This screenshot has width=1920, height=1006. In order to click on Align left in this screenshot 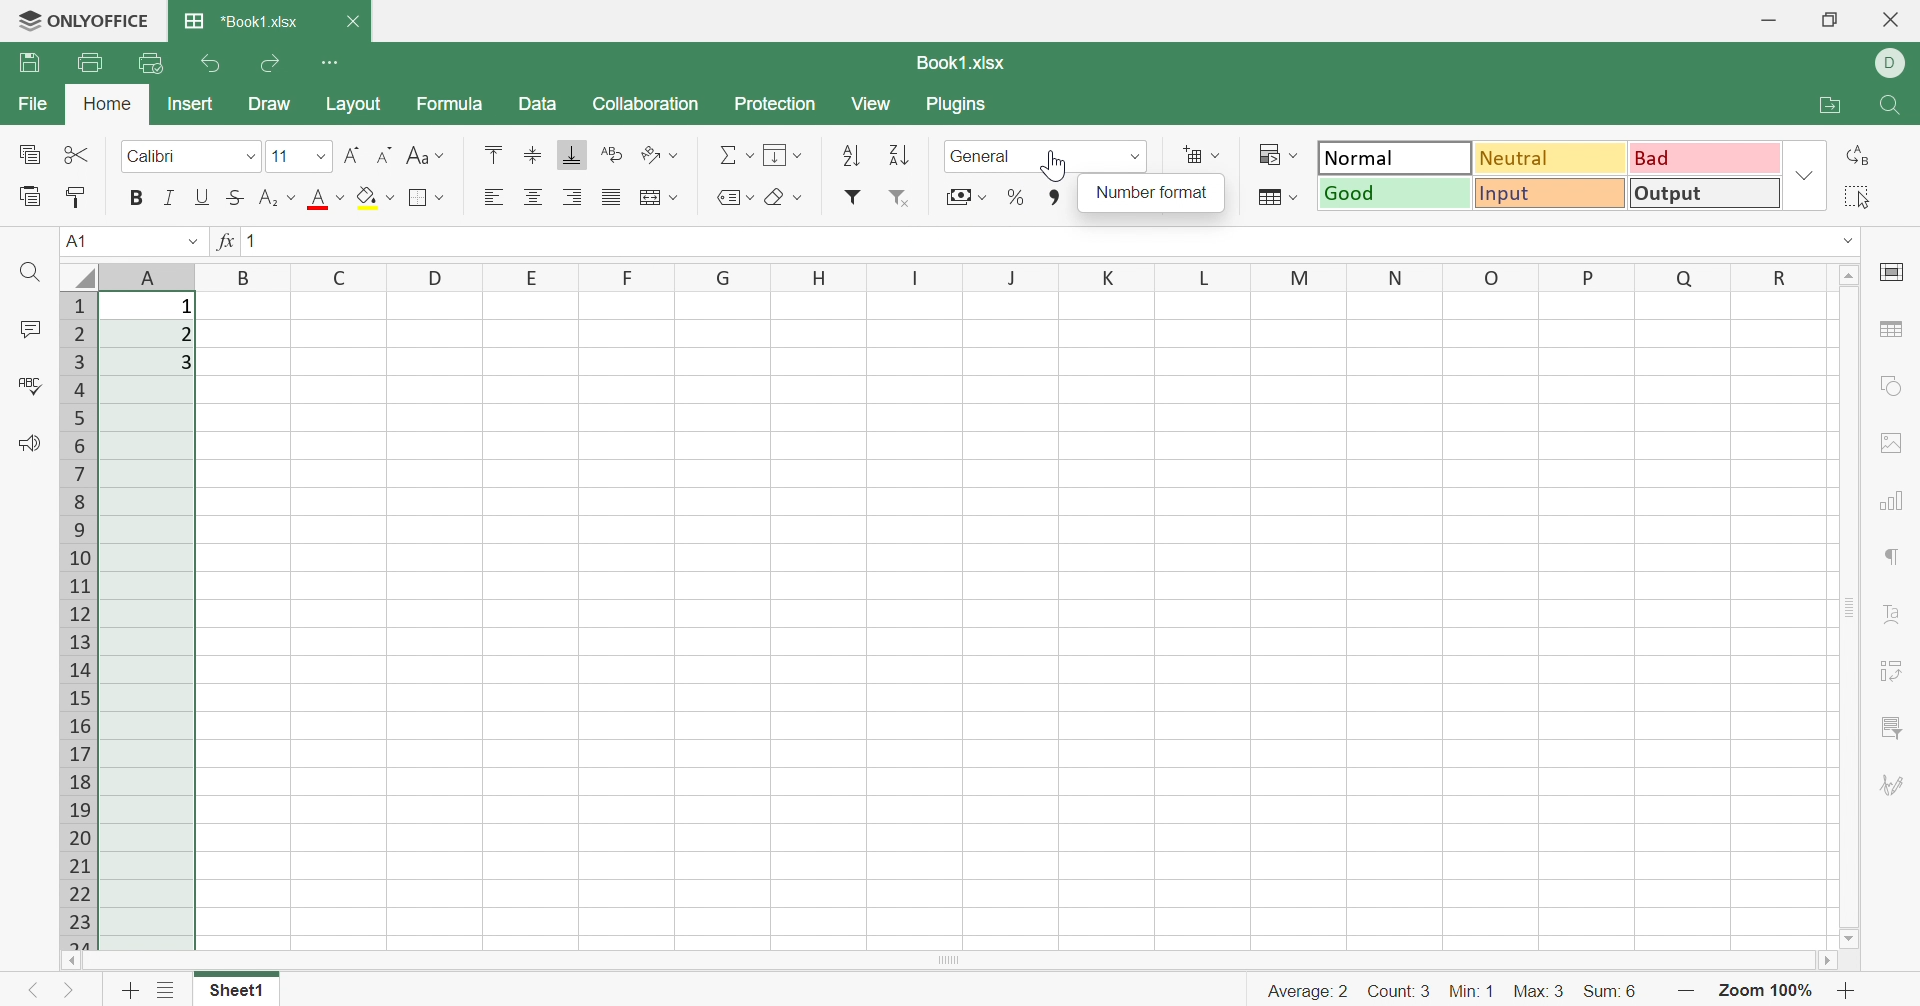, I will do `click(492, 198)`.